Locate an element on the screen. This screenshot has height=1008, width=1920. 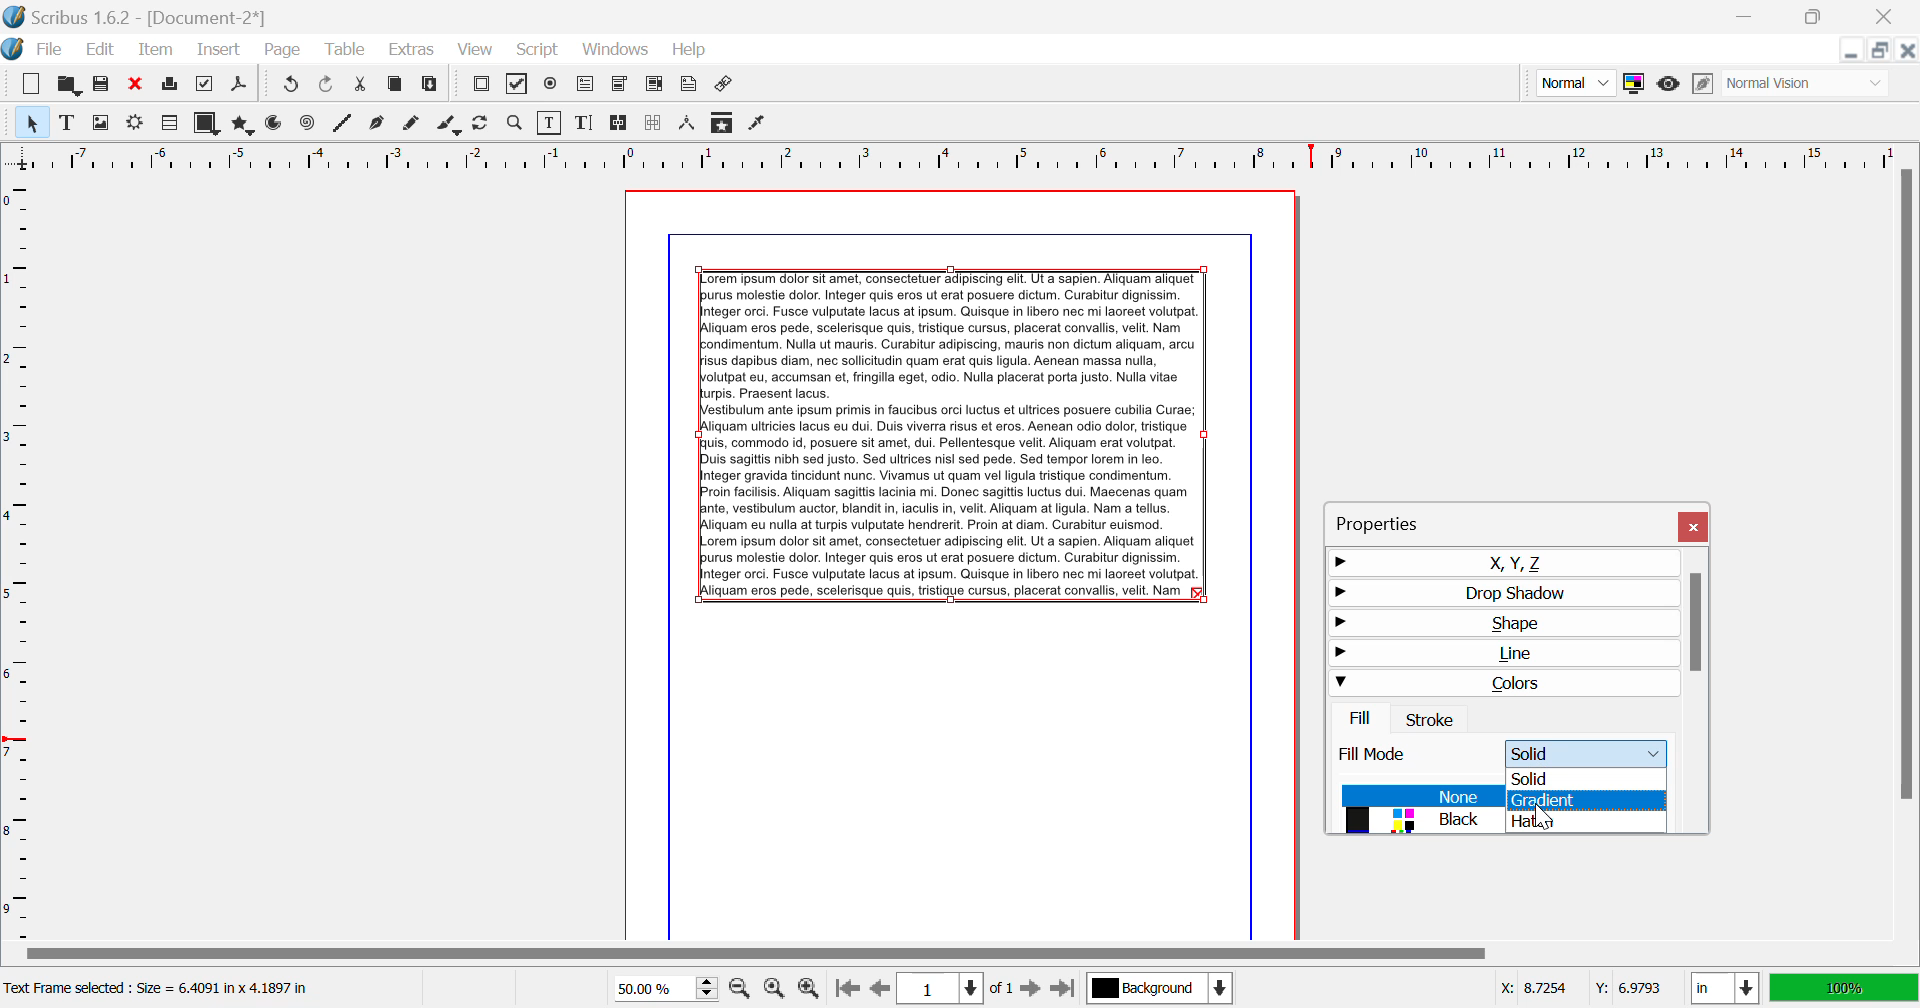
Shapes is located at coordinates (206, 123).